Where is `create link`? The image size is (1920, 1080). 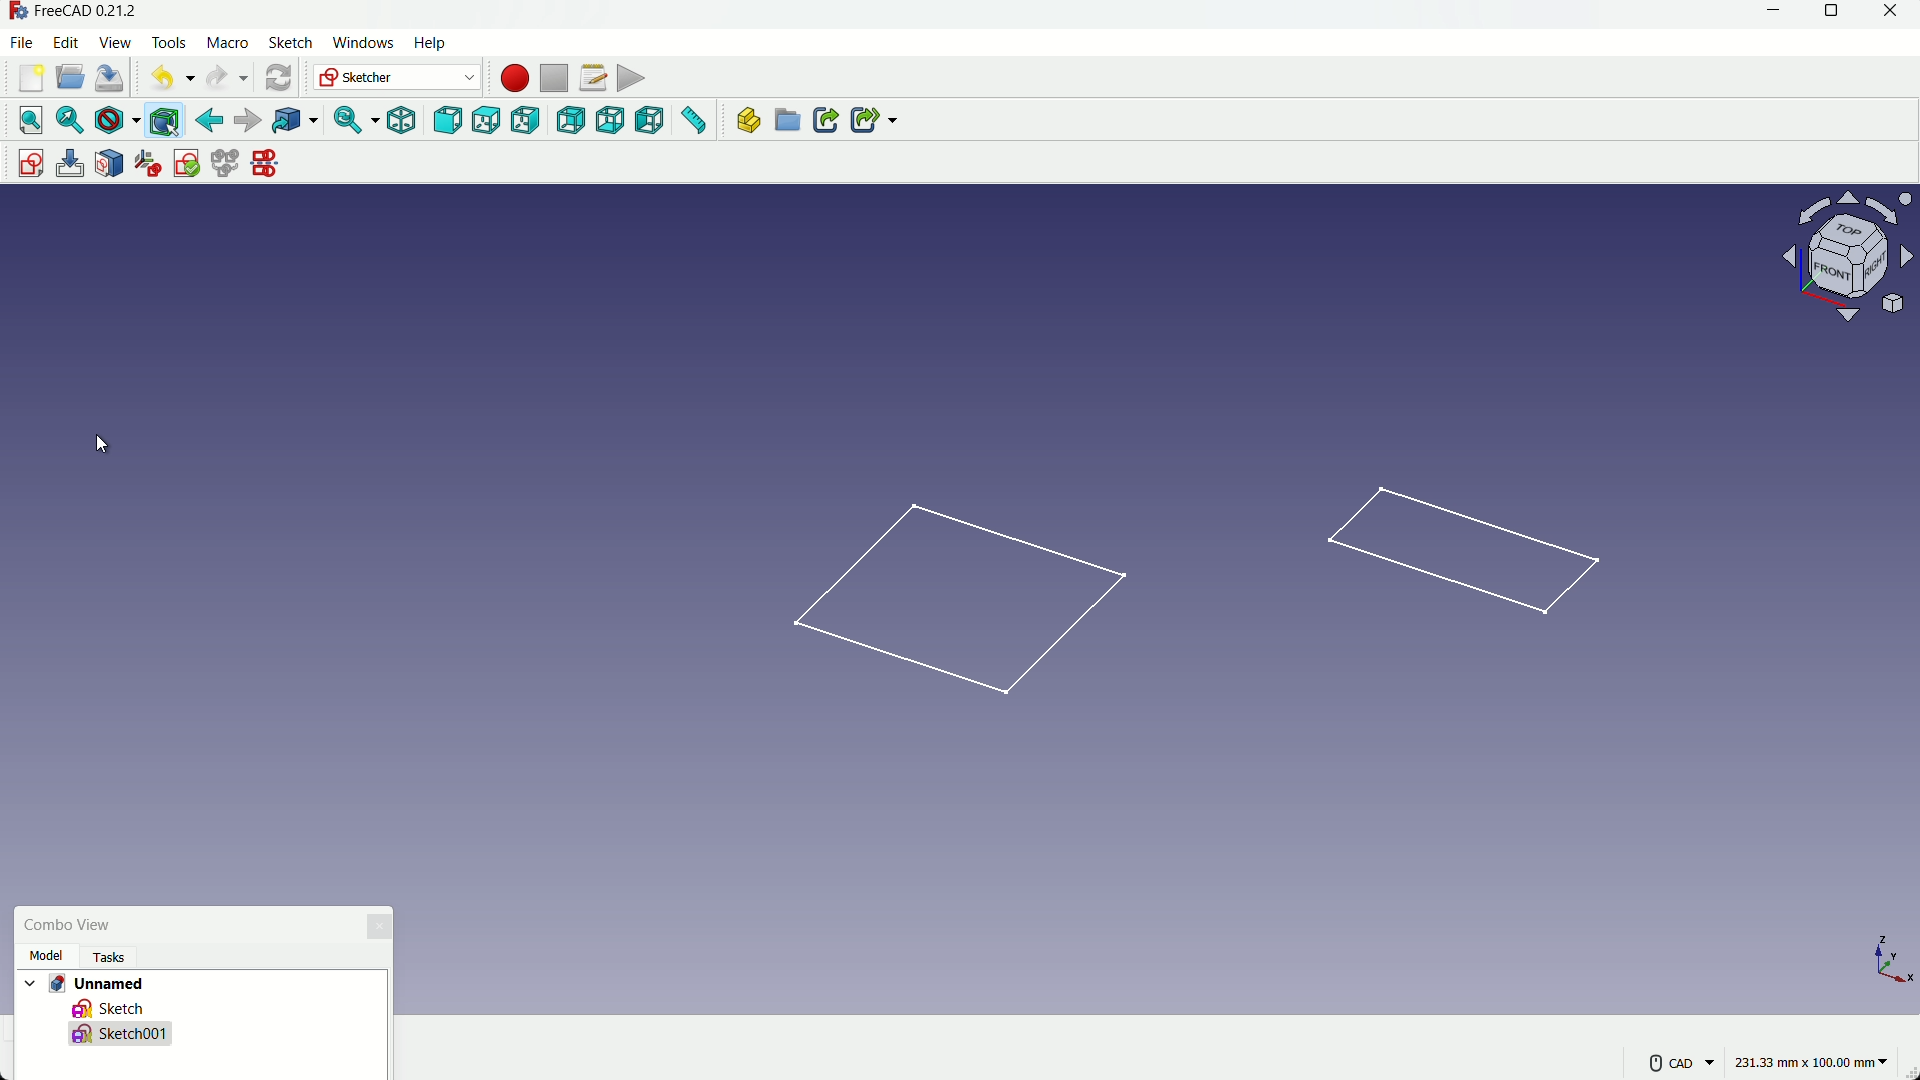 create link is located at coordinates (825, 120).